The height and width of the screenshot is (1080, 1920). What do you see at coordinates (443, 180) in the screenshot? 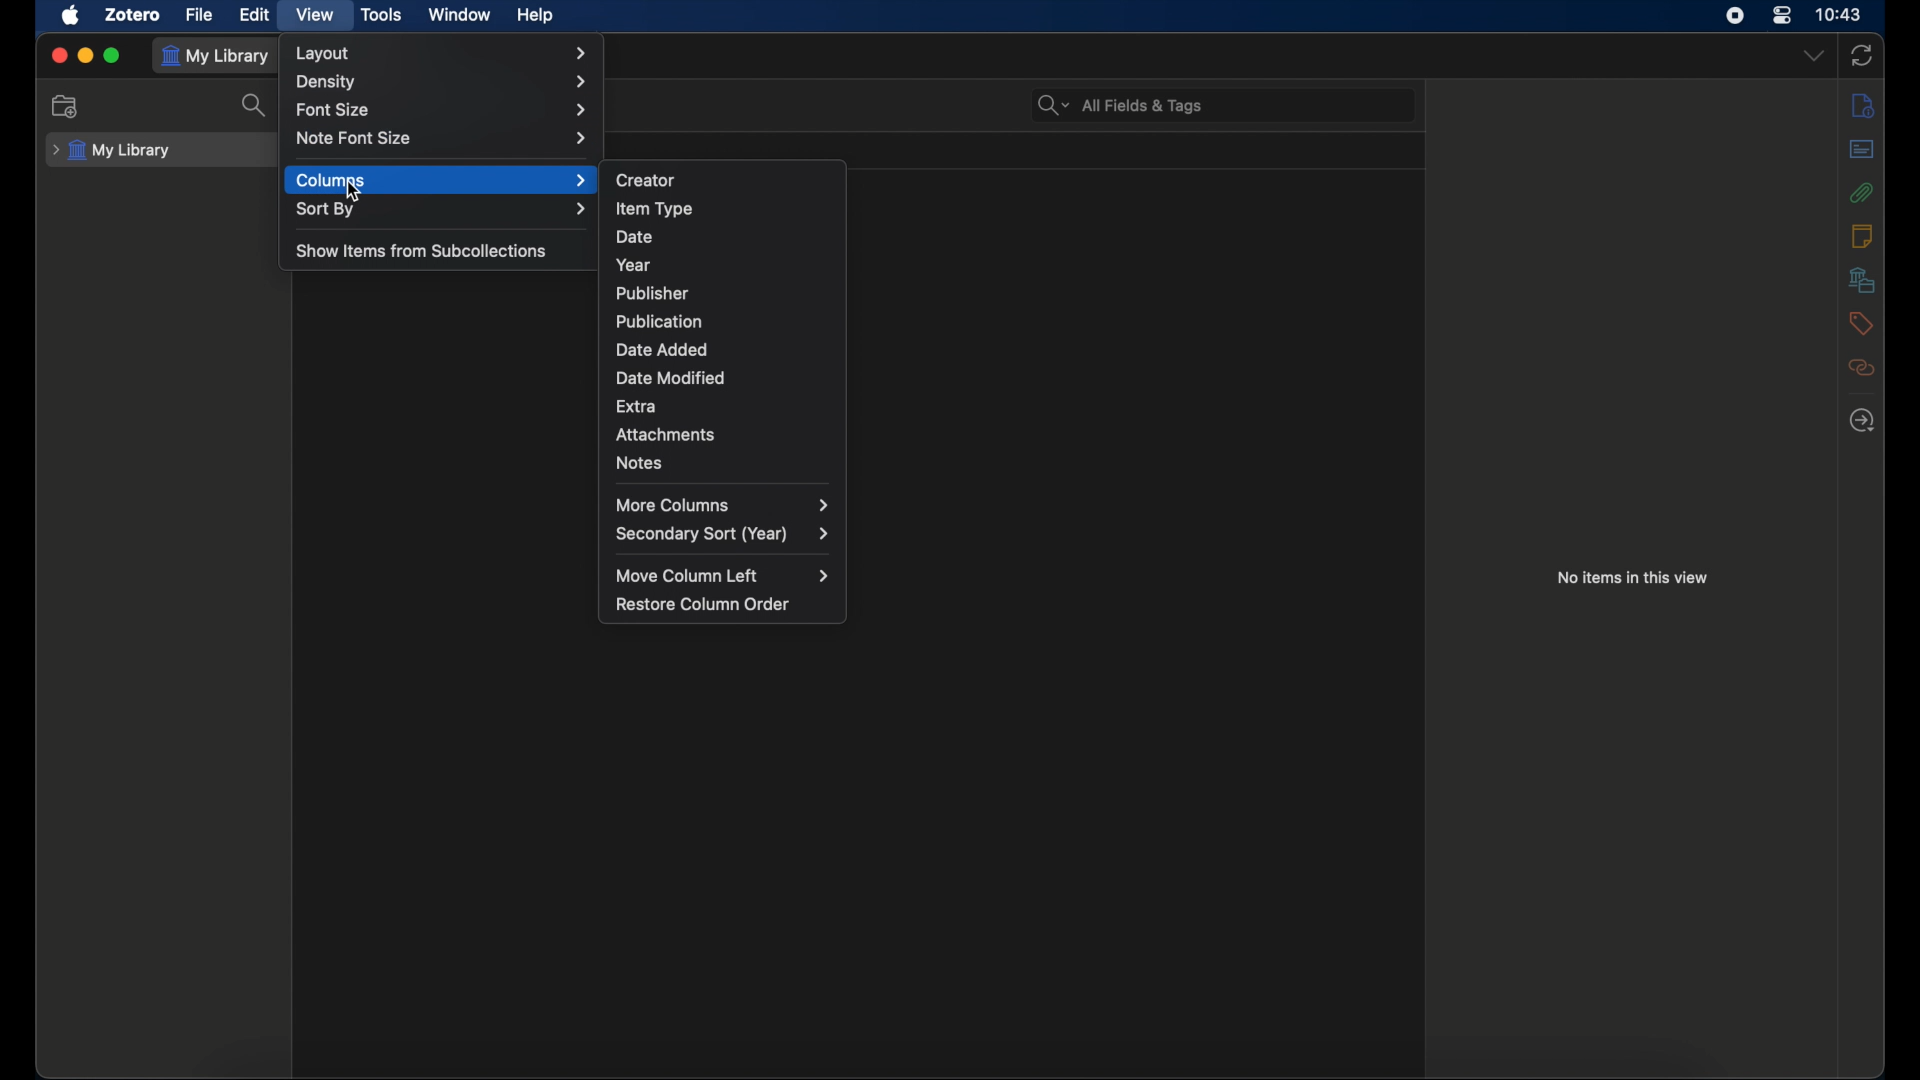
I see `columns` at bounding box center [443, 180].